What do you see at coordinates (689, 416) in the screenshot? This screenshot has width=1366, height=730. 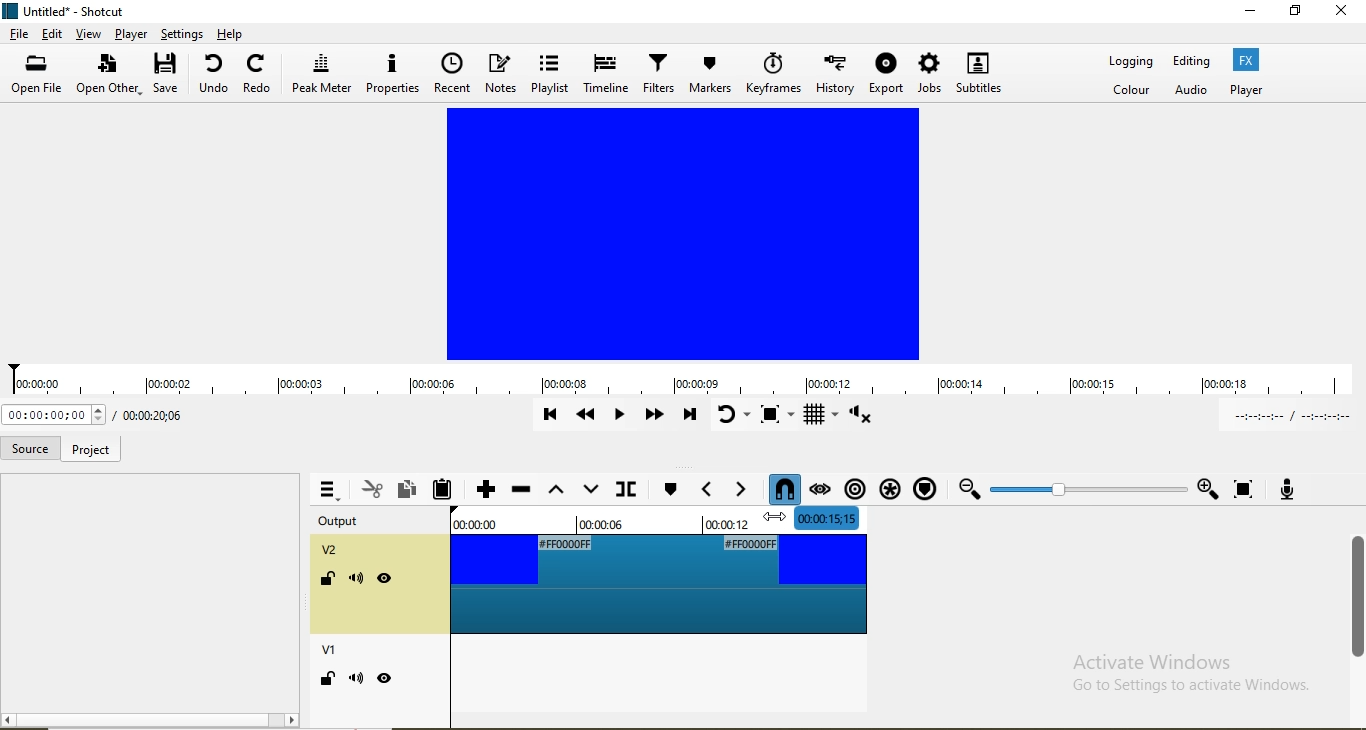 I see `Skip to the next point ` at bounding box center [689, 416].